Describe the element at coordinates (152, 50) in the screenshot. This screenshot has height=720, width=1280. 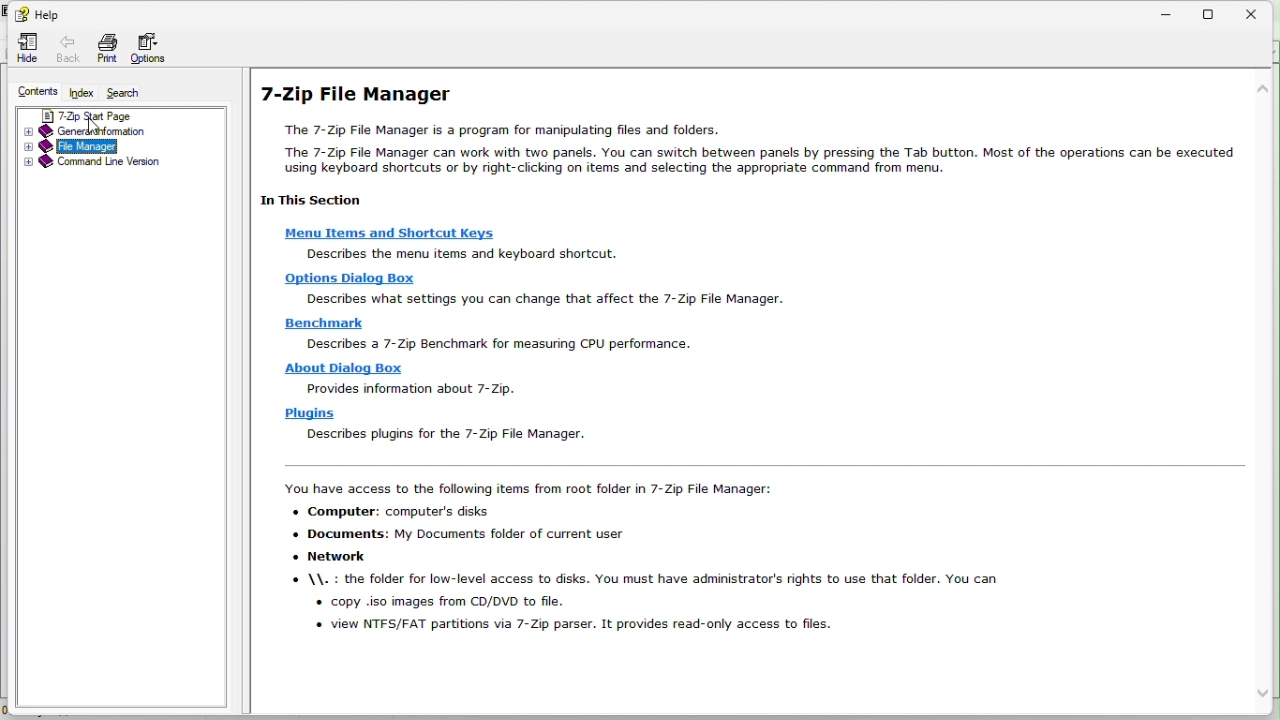
I see `options` at that location.